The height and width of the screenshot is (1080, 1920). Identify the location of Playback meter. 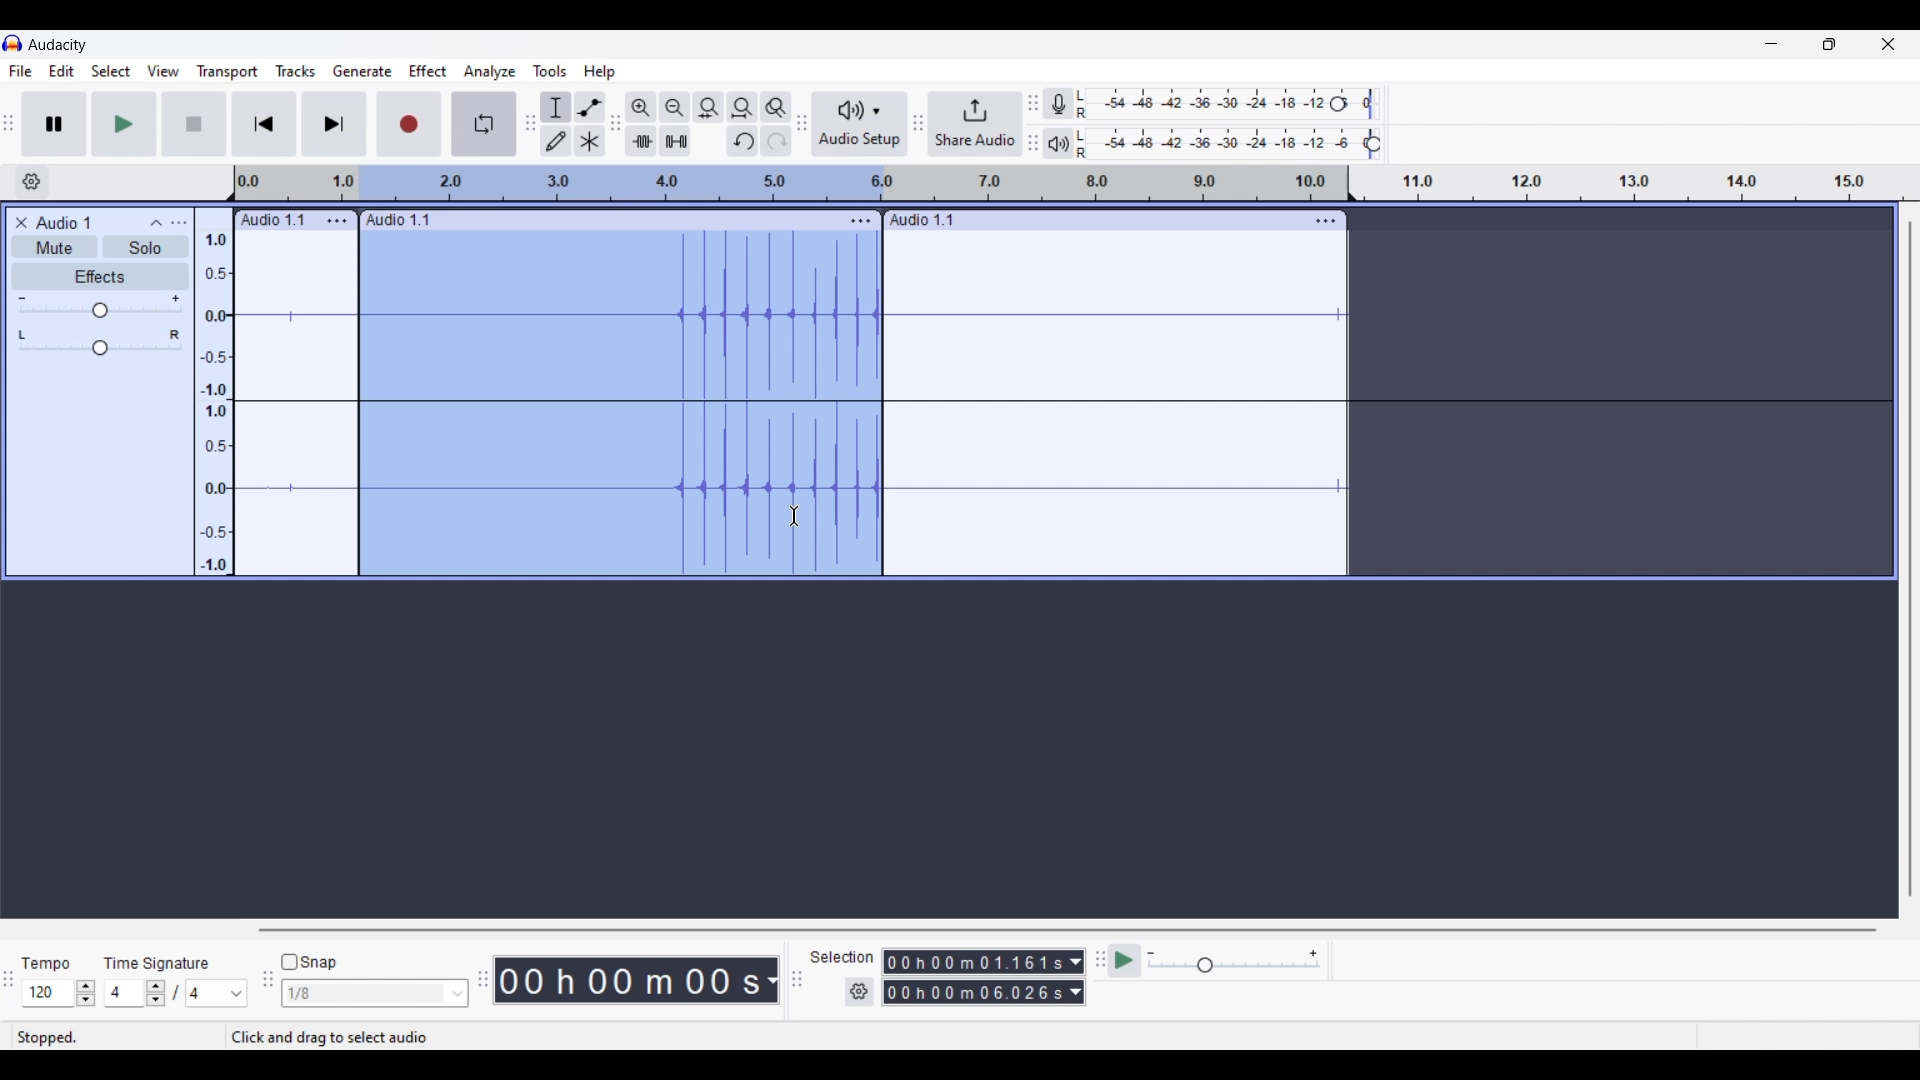
(1058, 144).